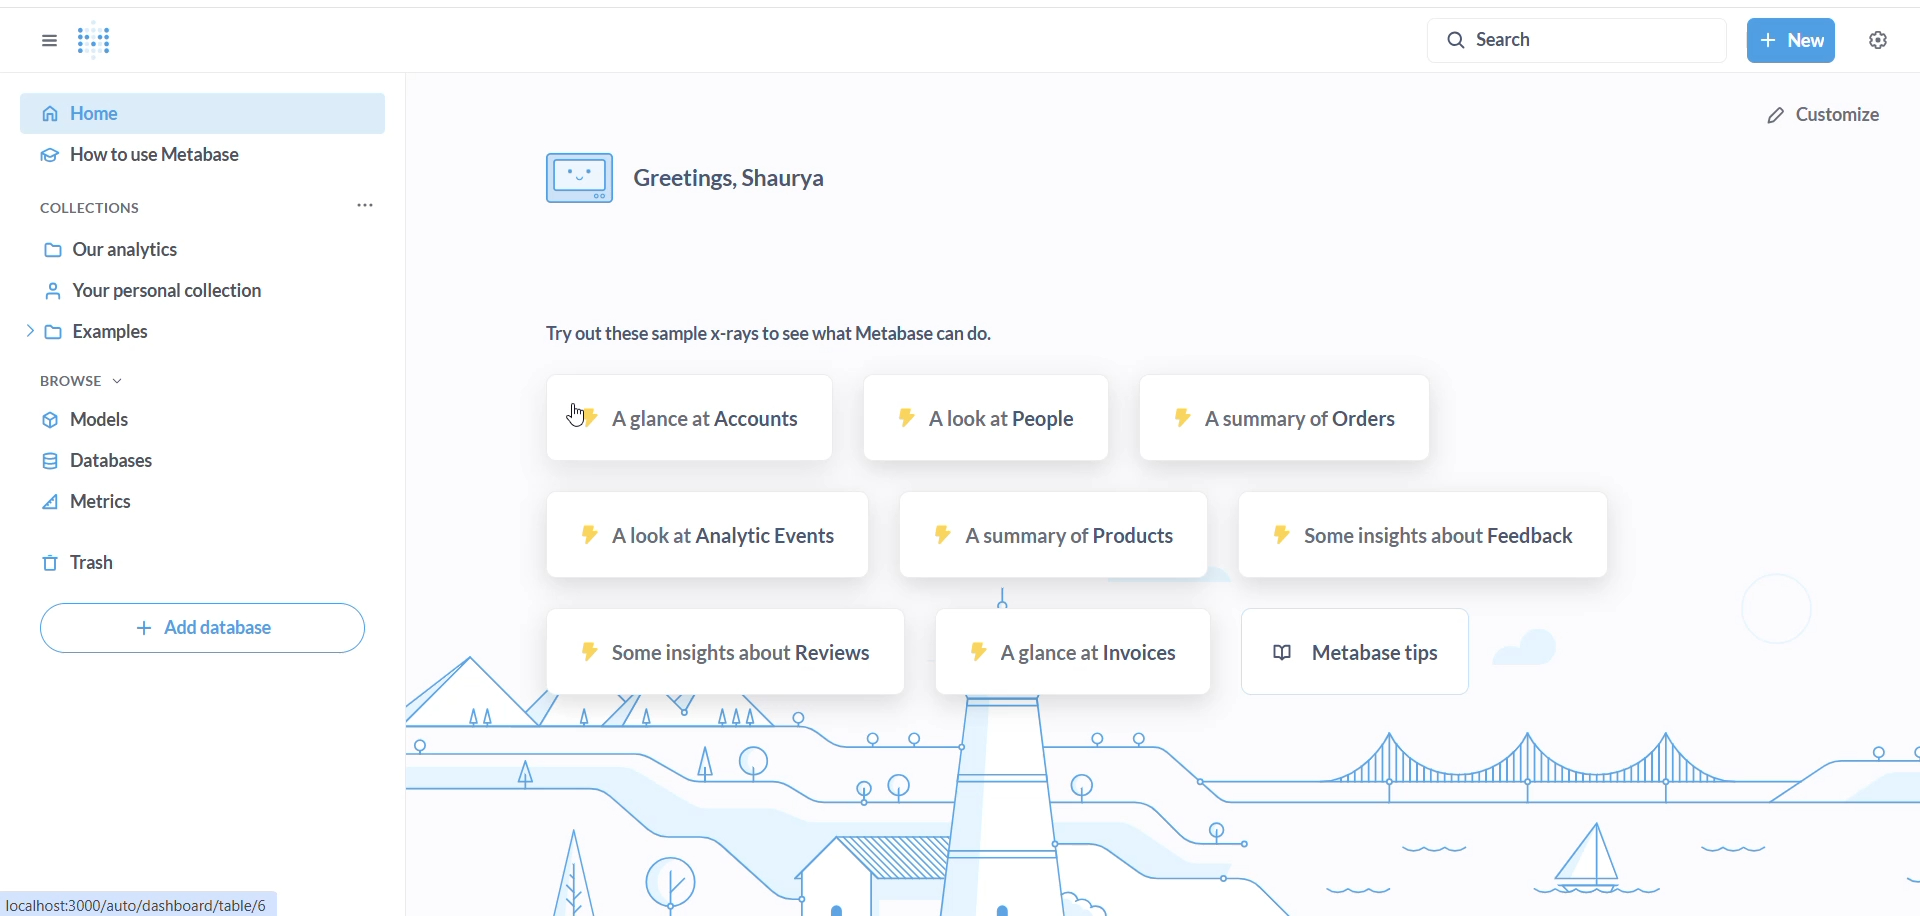 The image size is (1920, 916). I want to click on A look at analytic event sample, so click(707, 540).